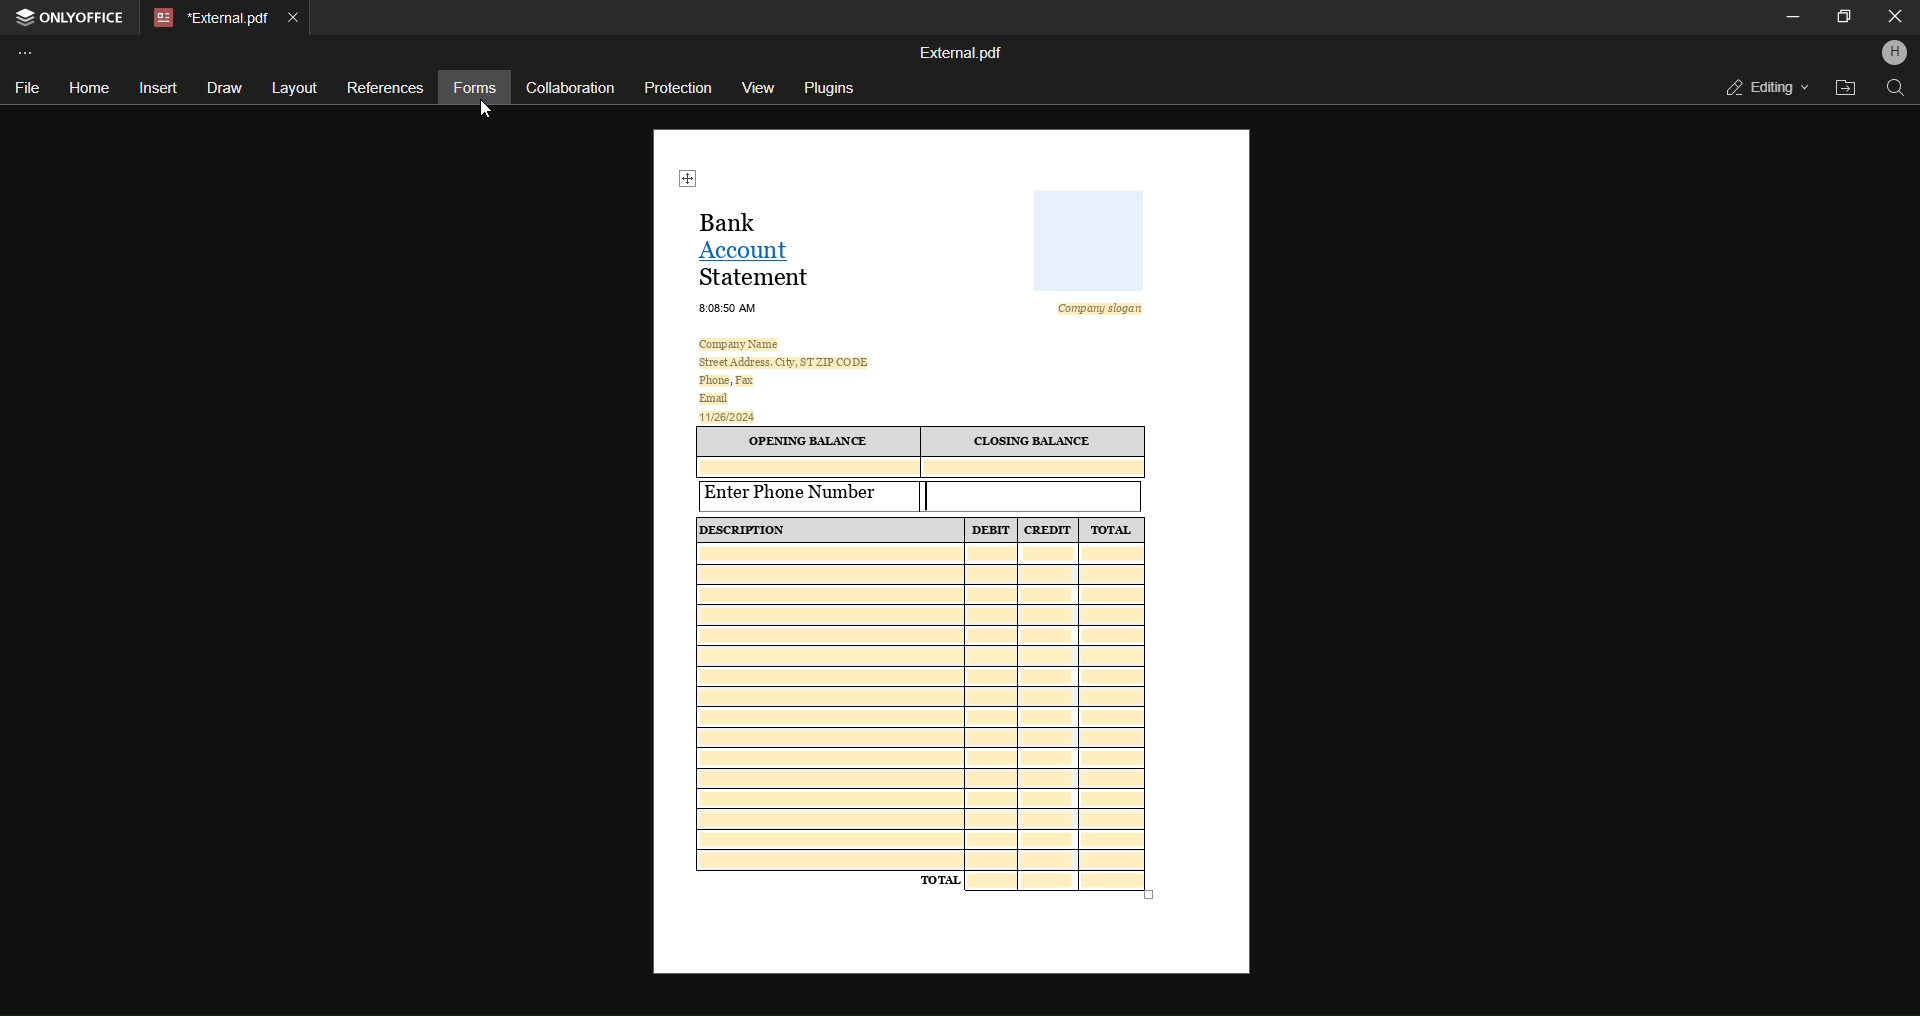 The image size is (1920, 1016). Describe the element at coordinates (486, 110) in the screenshot. I see `cursor` at that location.